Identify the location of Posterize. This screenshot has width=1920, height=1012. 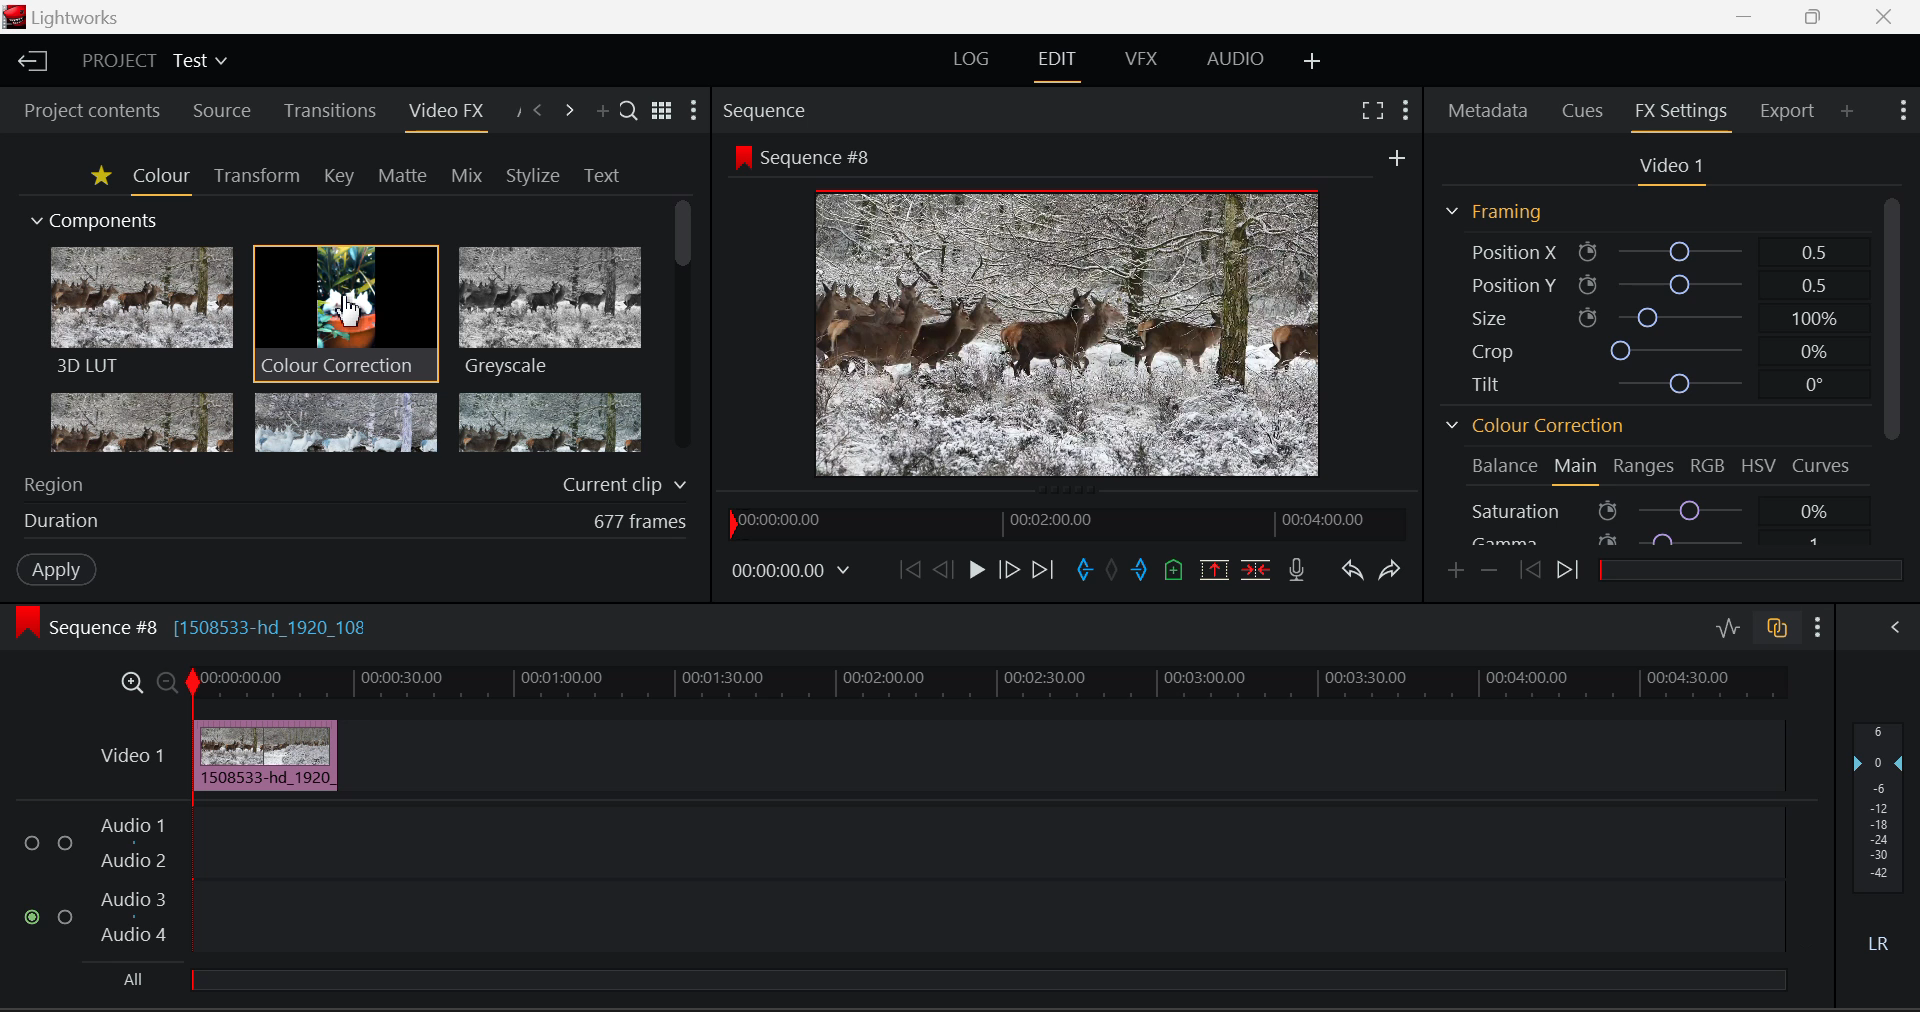
(547, 422).